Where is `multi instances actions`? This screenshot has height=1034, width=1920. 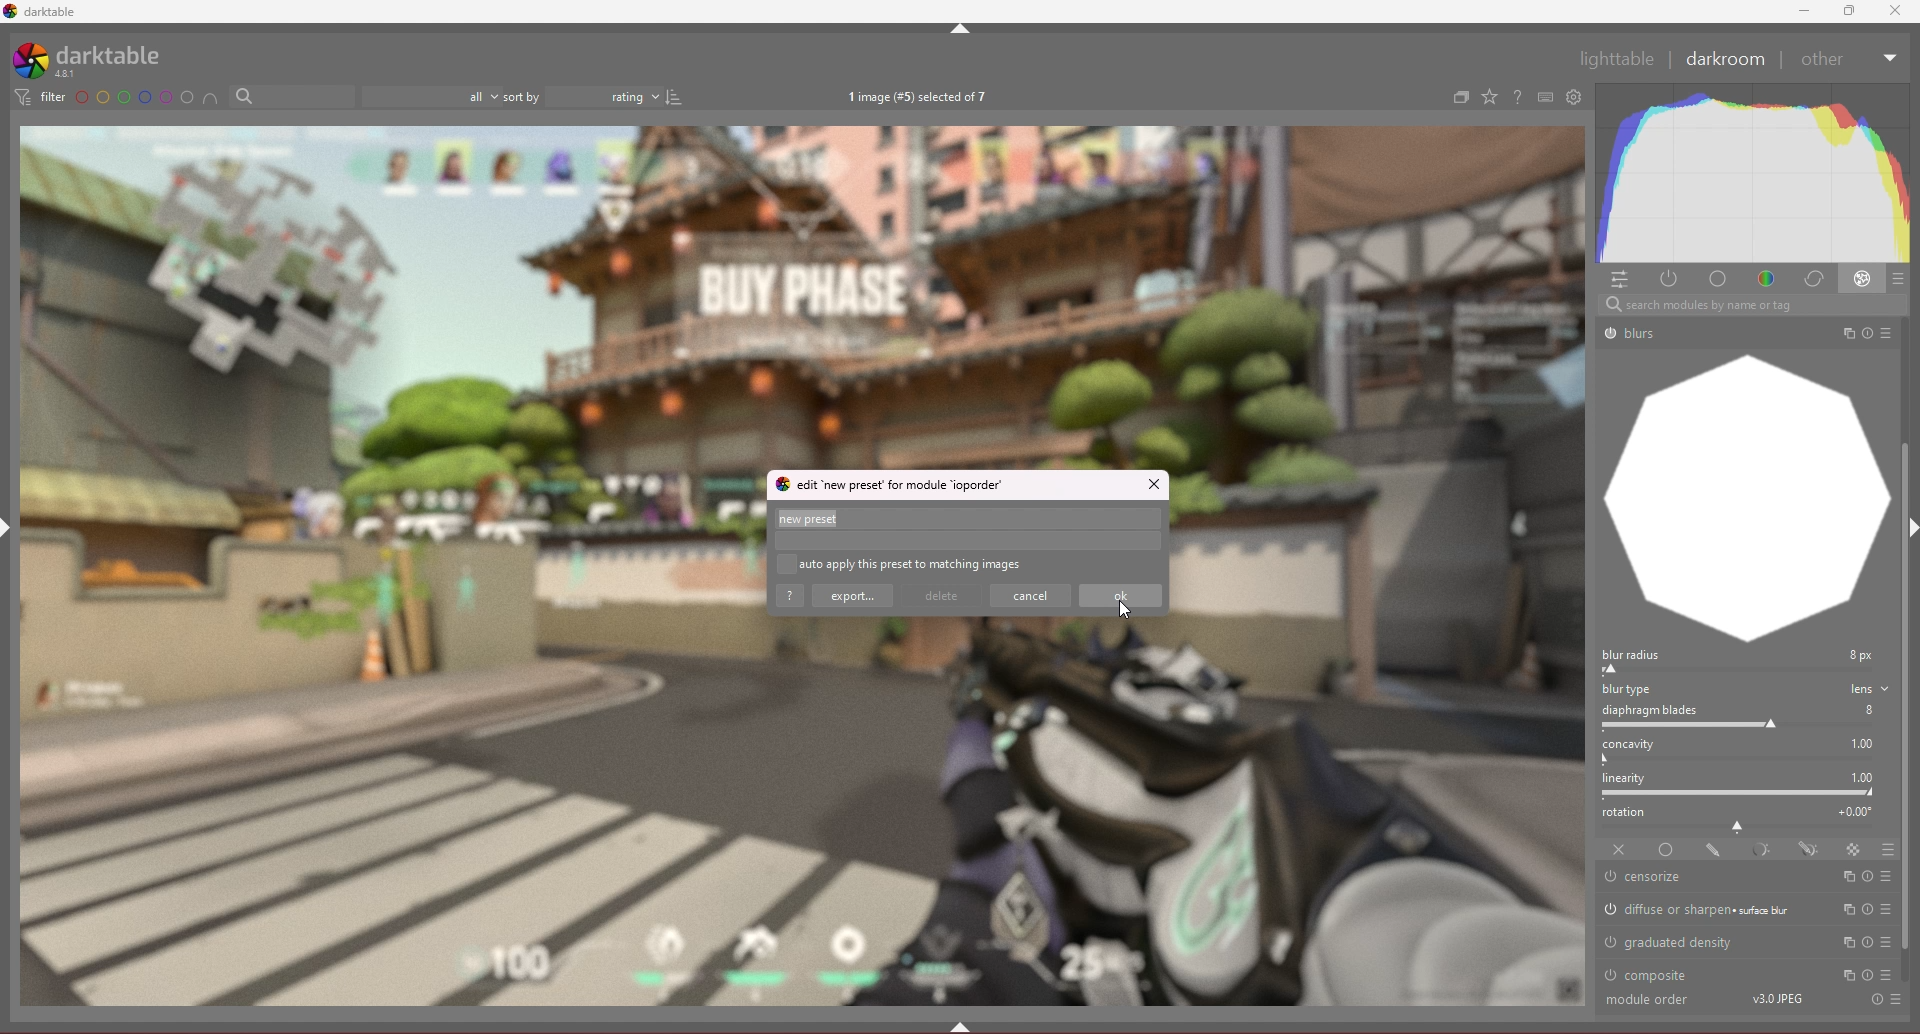 multi instances actions is located at coordinates (1845, 910).